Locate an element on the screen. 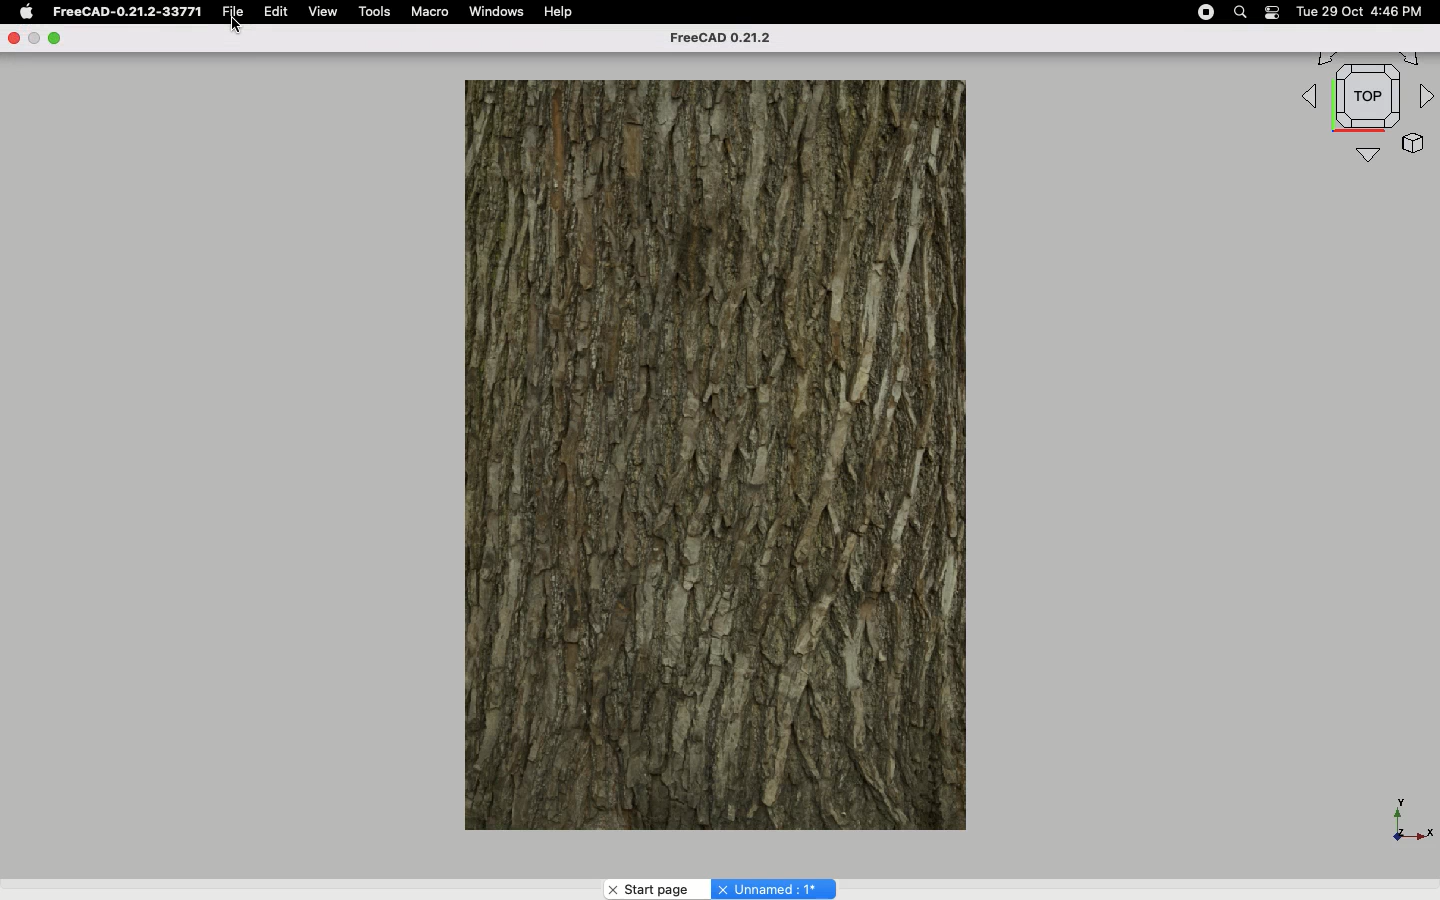  Axis is located at coordinates (1407, 815).